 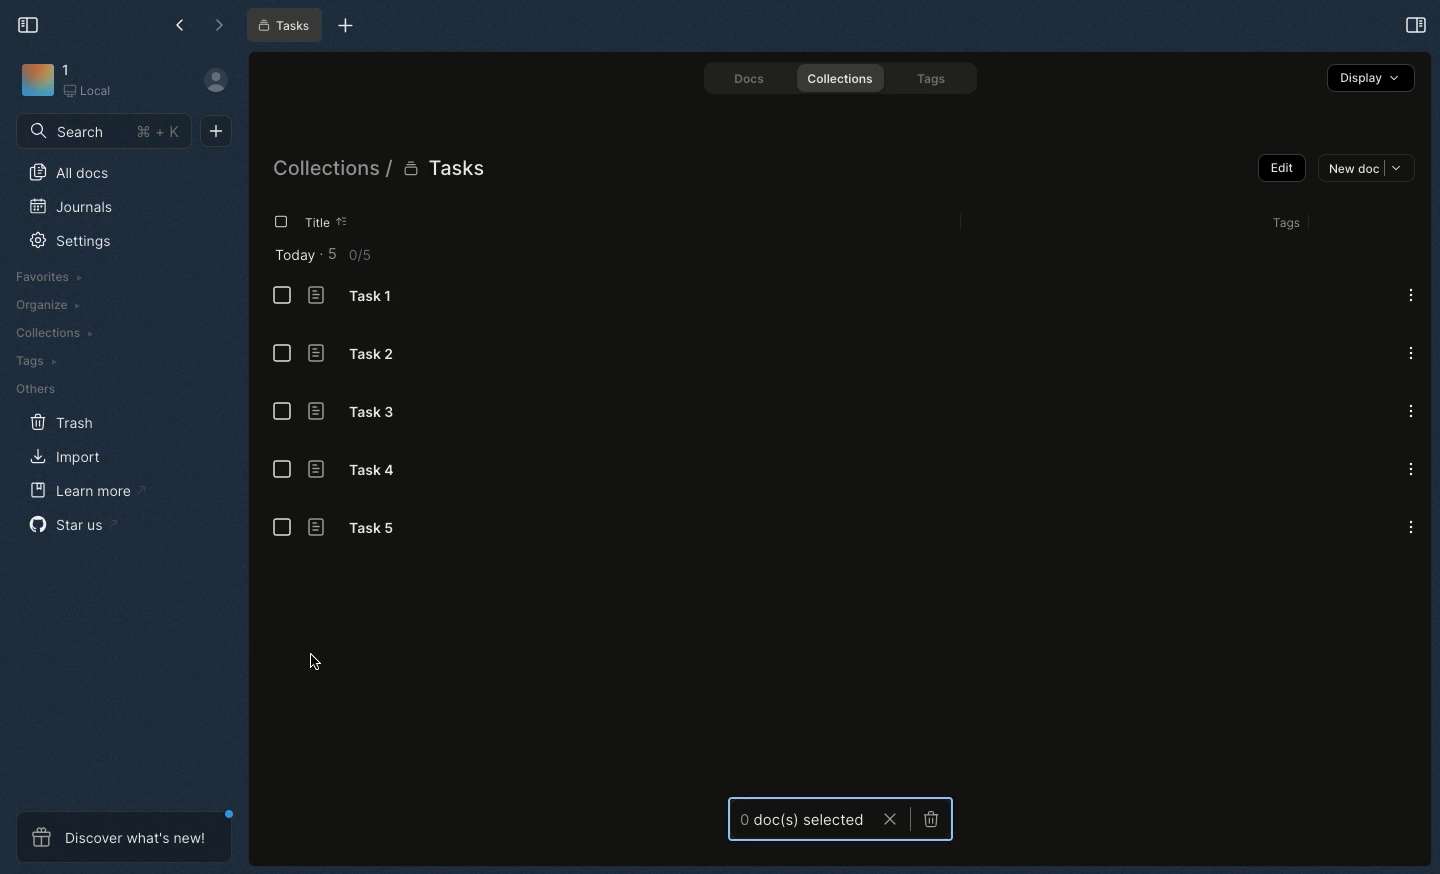 I want to click on Tags, so click(x=934, y=78).